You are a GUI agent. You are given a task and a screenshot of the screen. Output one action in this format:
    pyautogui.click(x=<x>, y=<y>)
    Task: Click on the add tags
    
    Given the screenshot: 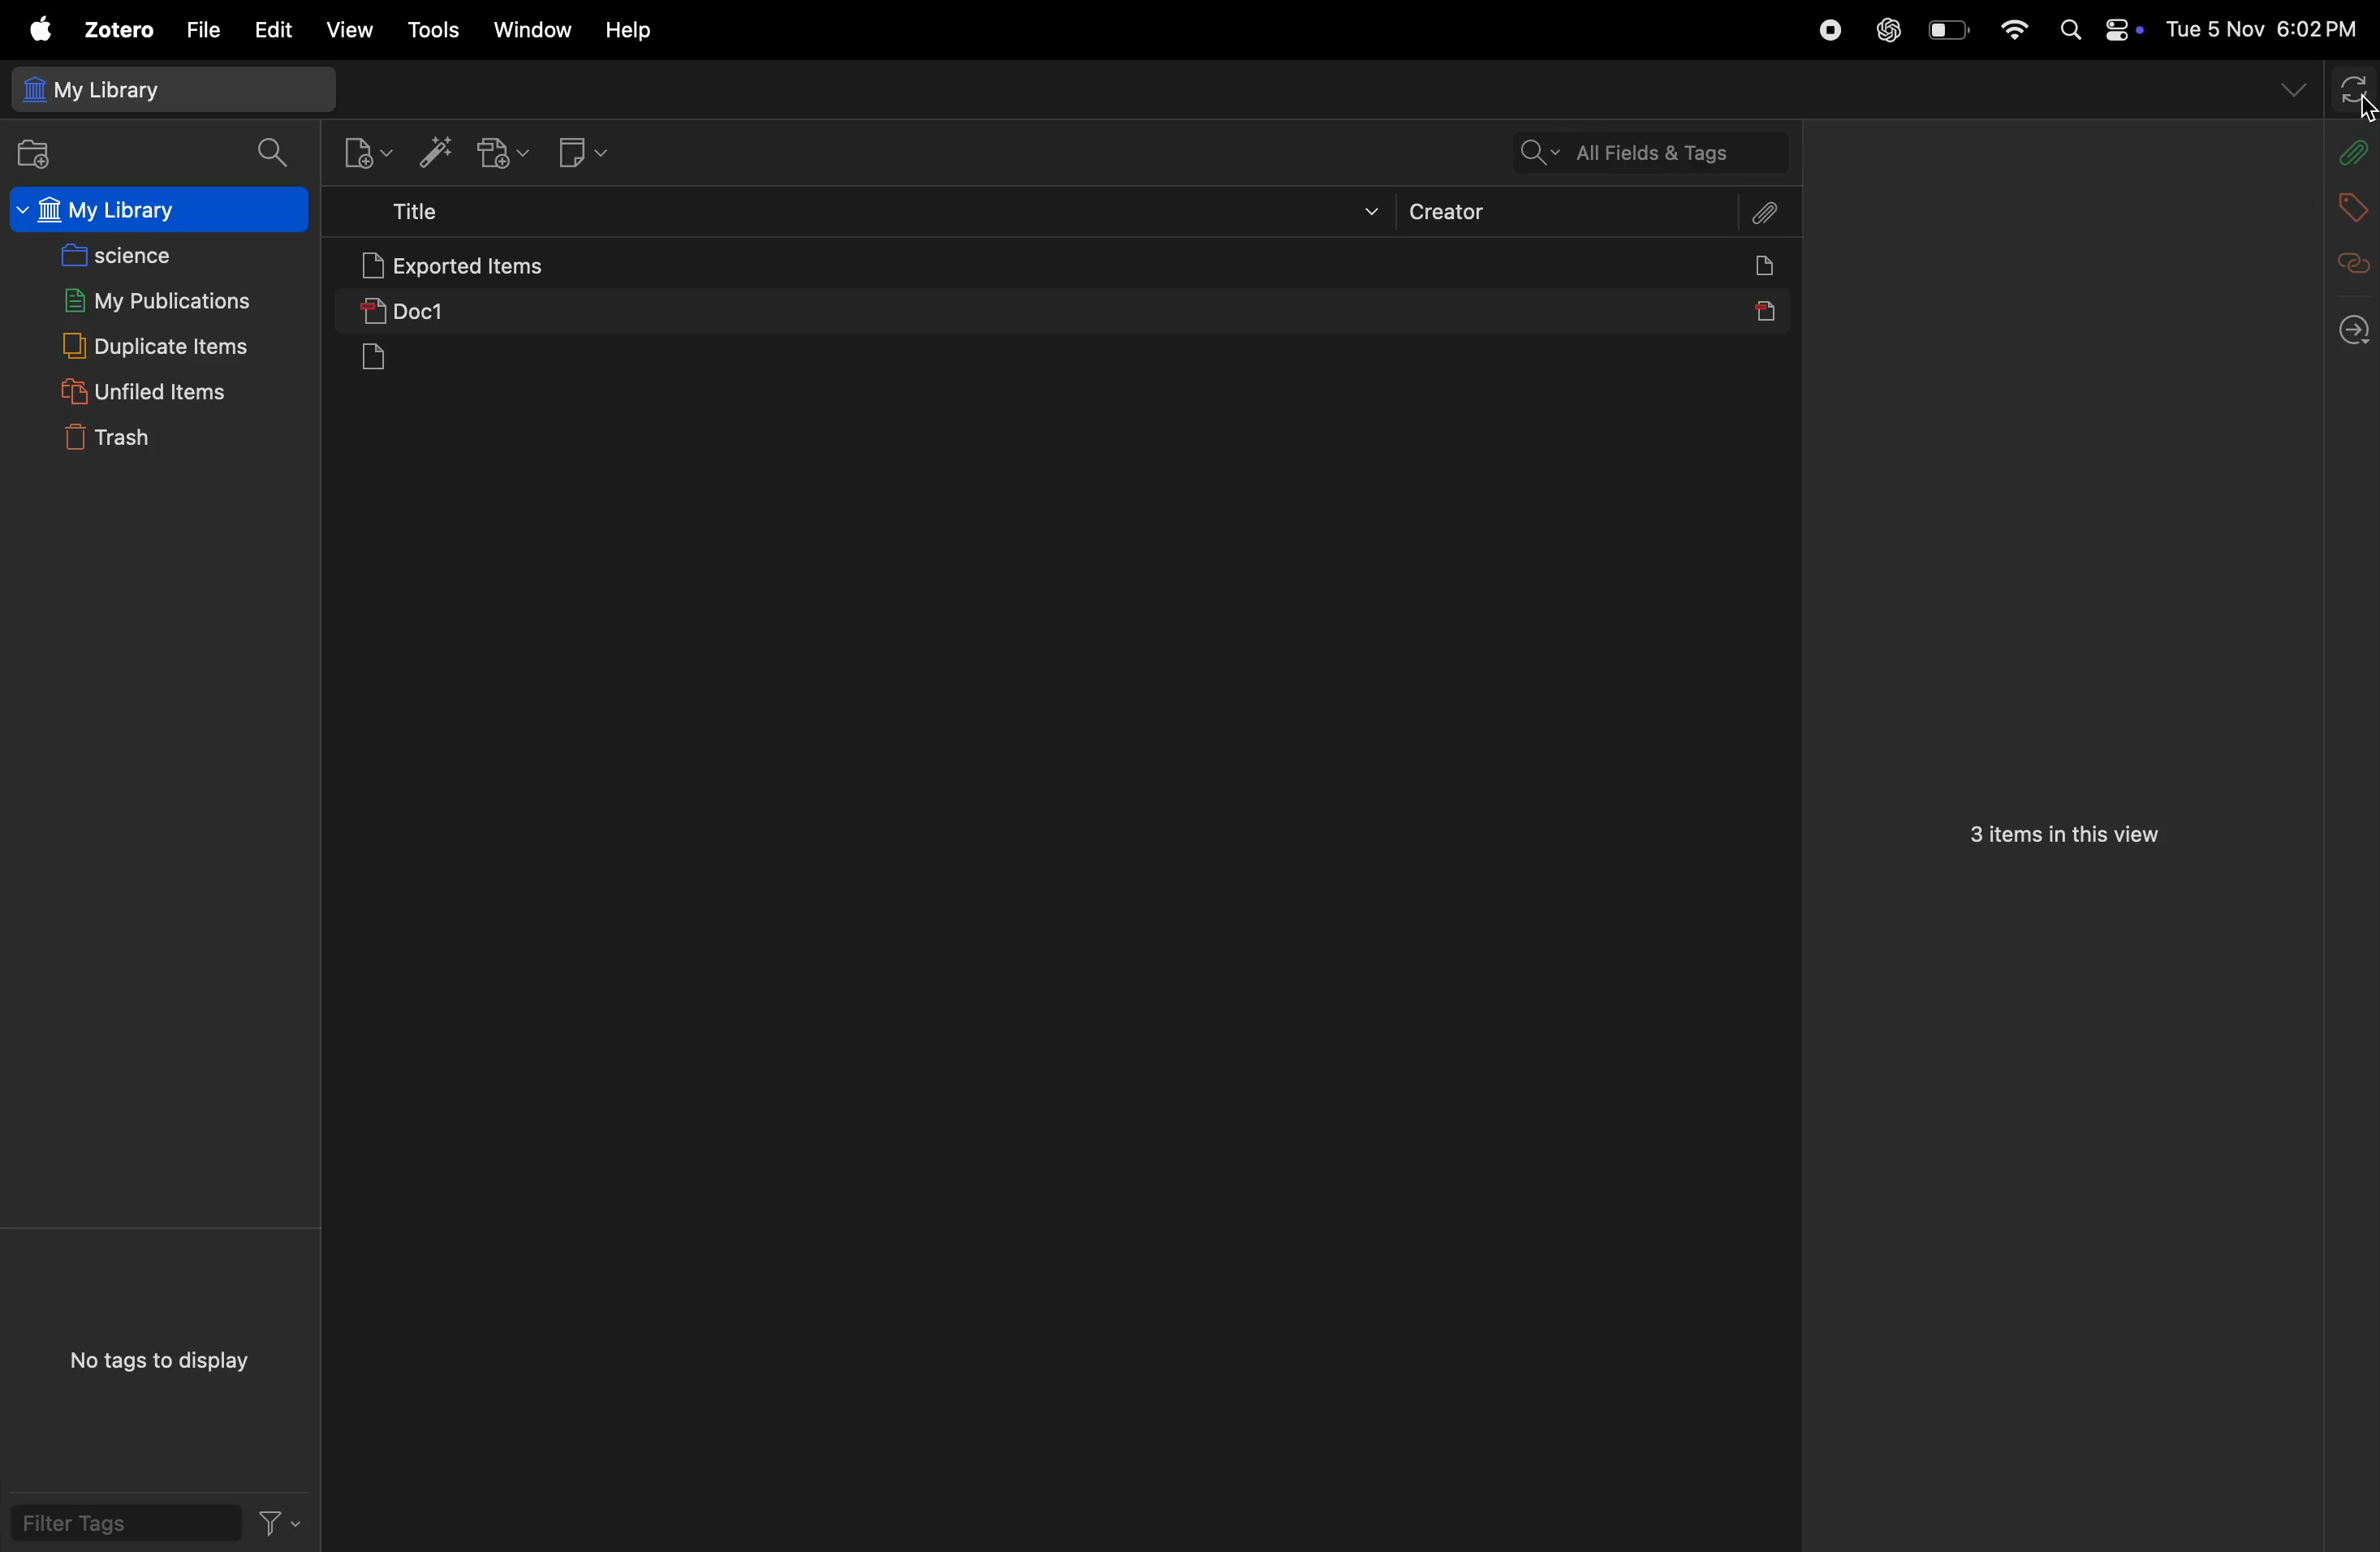 What is the action you would take?
    pyautogui.click(x=2342, y=207)
    